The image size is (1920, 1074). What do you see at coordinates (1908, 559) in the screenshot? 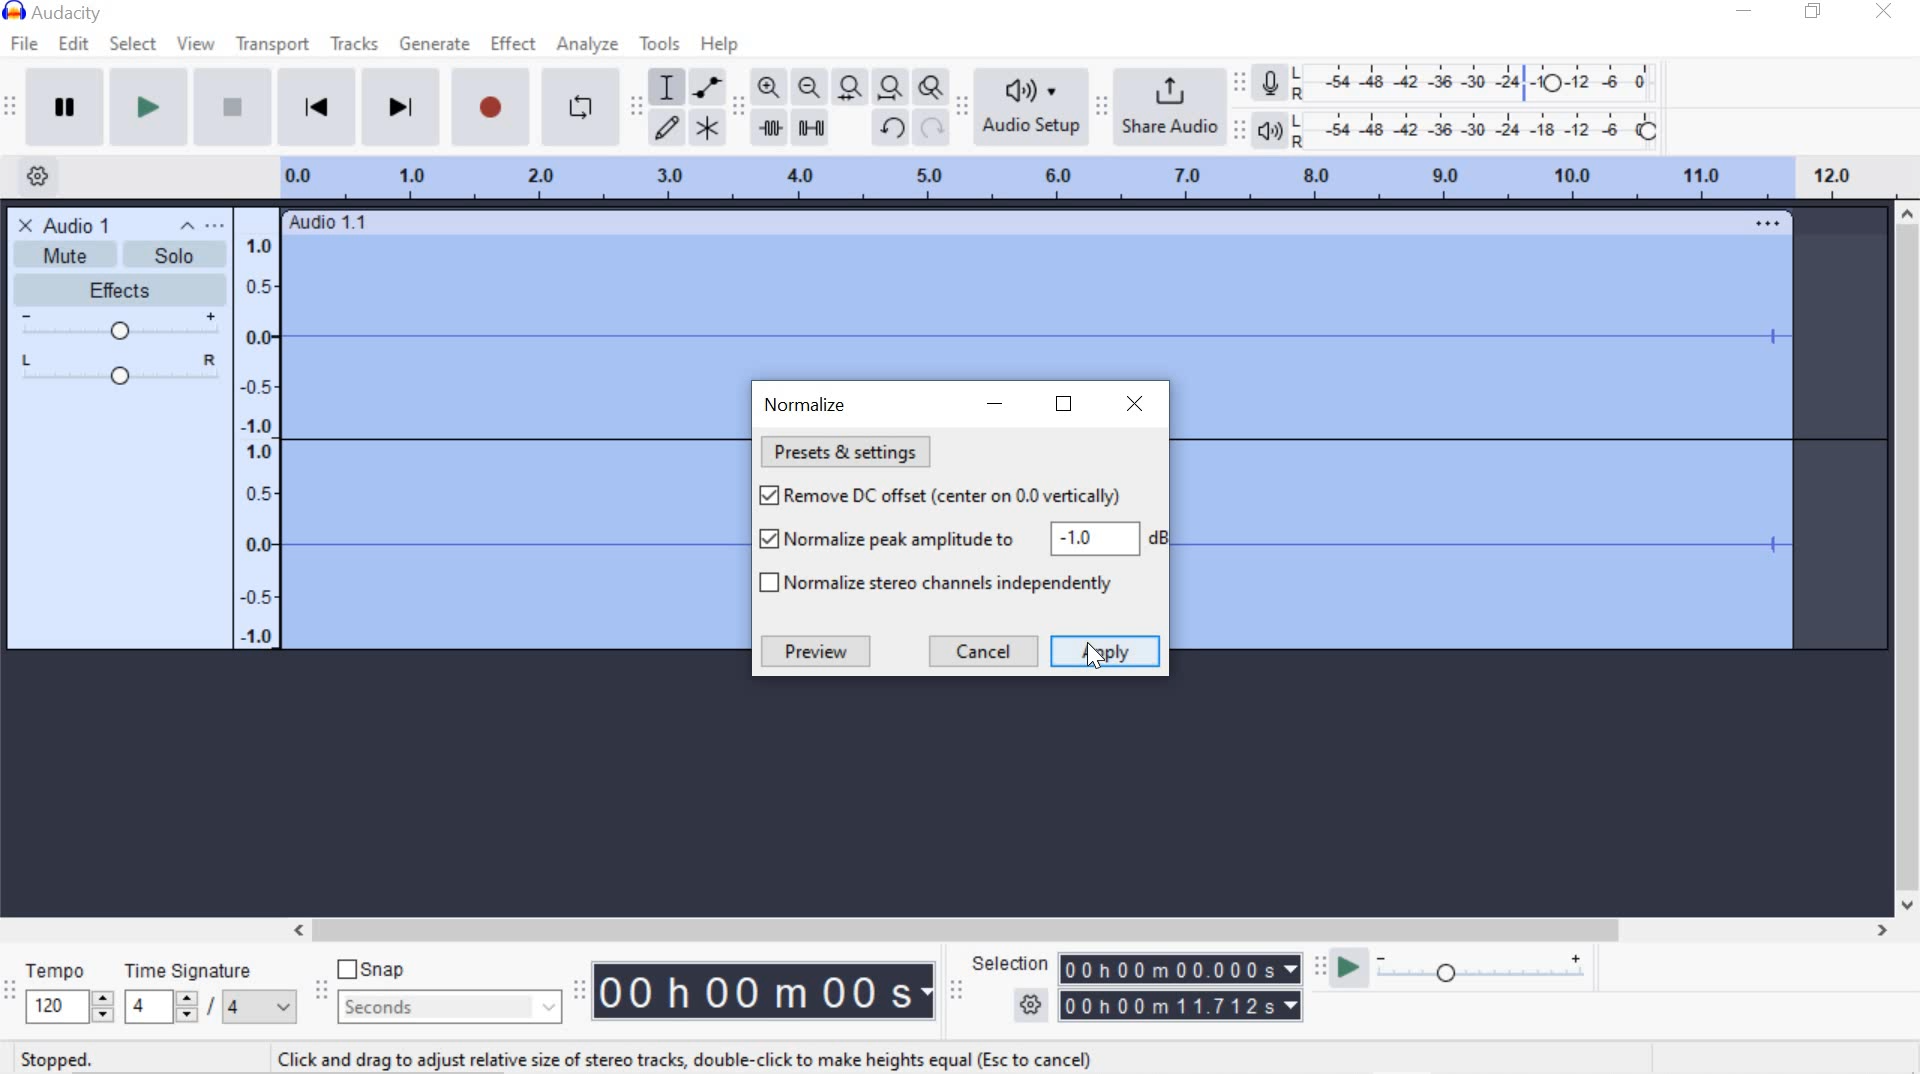
I see `scrollbar` at bounding box center [1908, 559].